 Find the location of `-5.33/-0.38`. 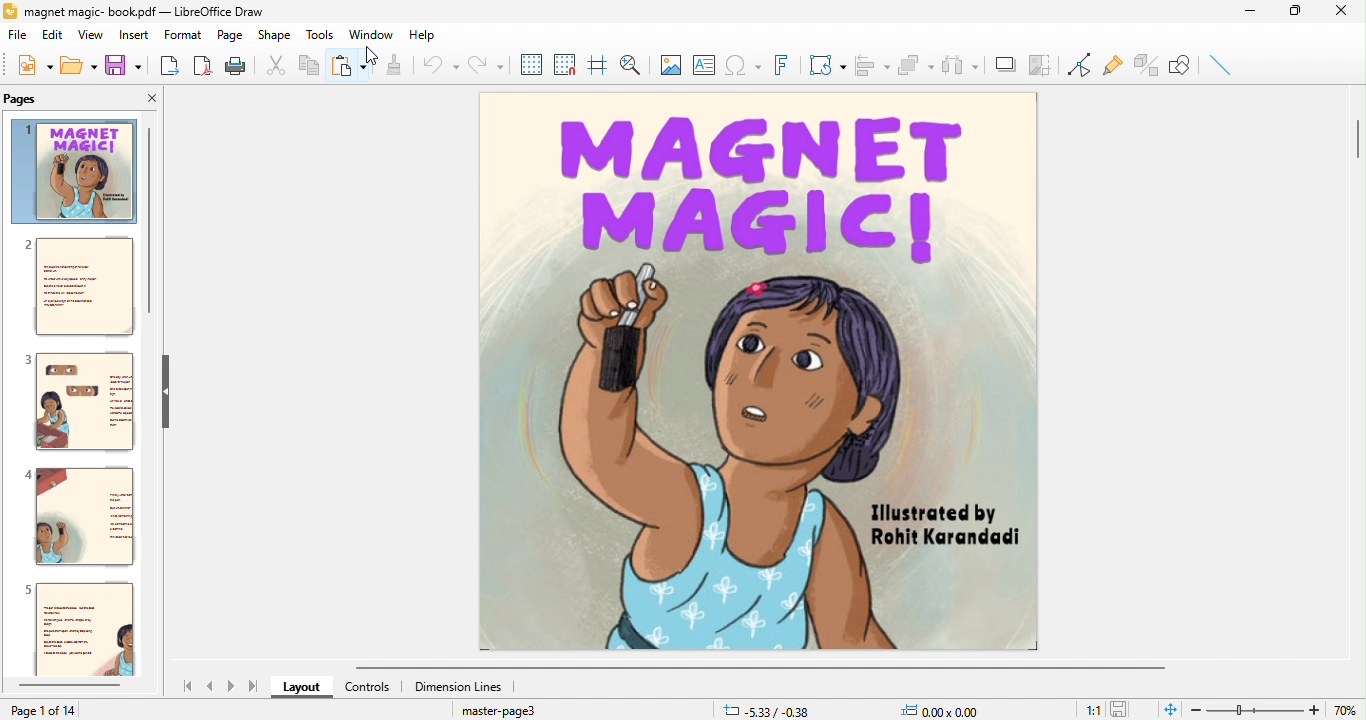

-5.33/-0.38 is located at coordinates (767, 707).